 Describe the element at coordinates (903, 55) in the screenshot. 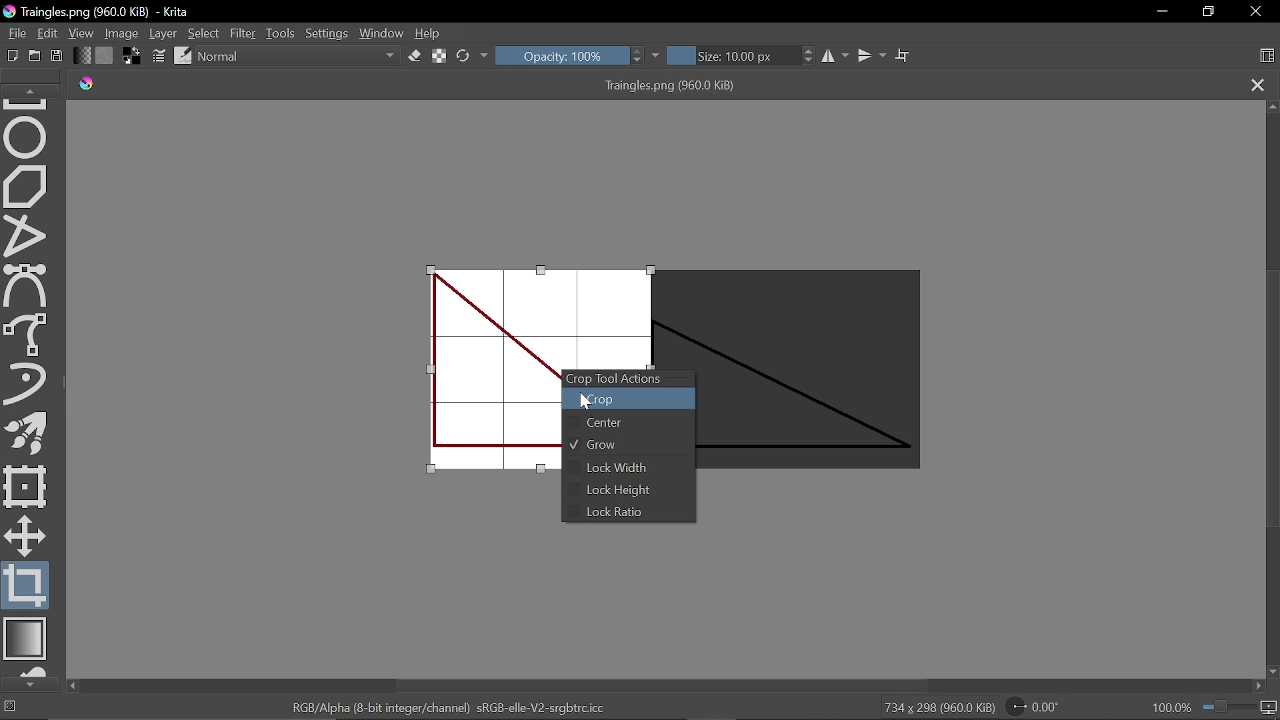

I see `Wrap text tool` at that location.